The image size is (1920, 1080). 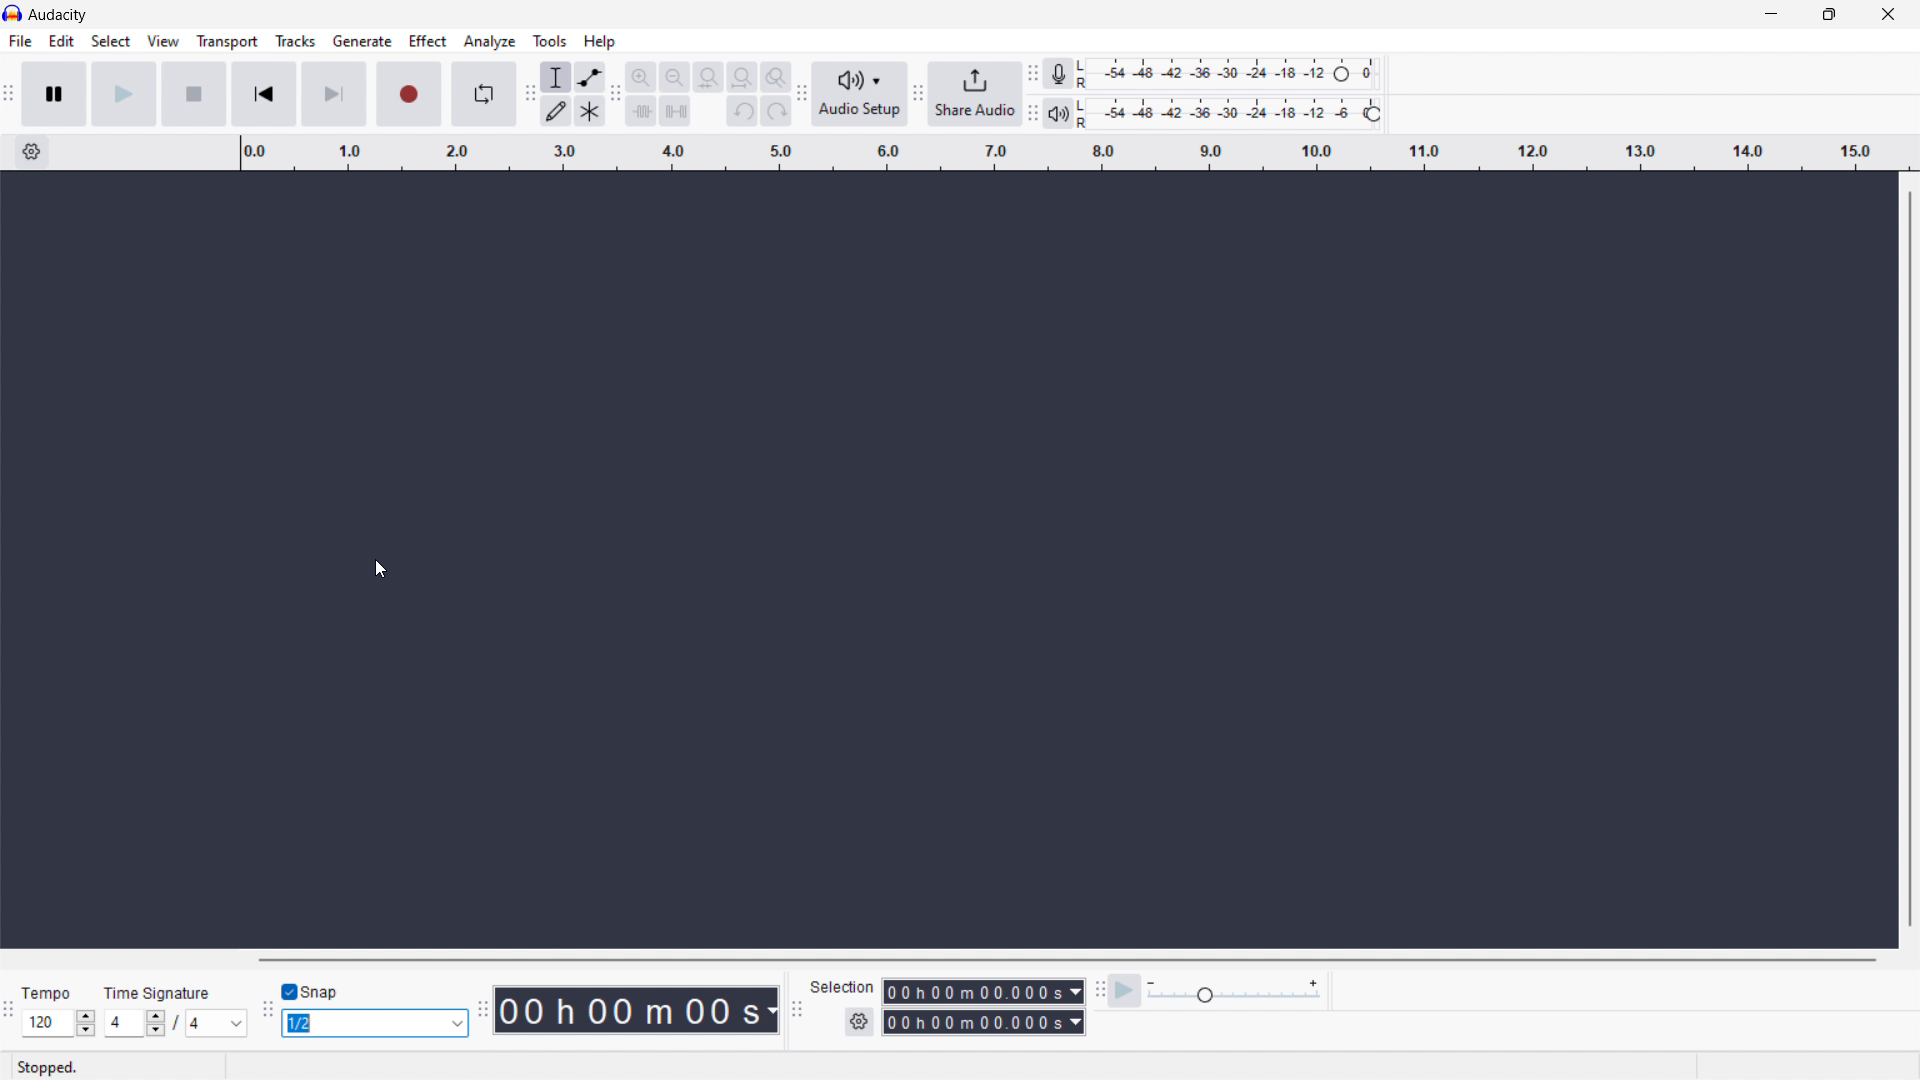 I want to click on selection start time, so click(x=982, y=992).